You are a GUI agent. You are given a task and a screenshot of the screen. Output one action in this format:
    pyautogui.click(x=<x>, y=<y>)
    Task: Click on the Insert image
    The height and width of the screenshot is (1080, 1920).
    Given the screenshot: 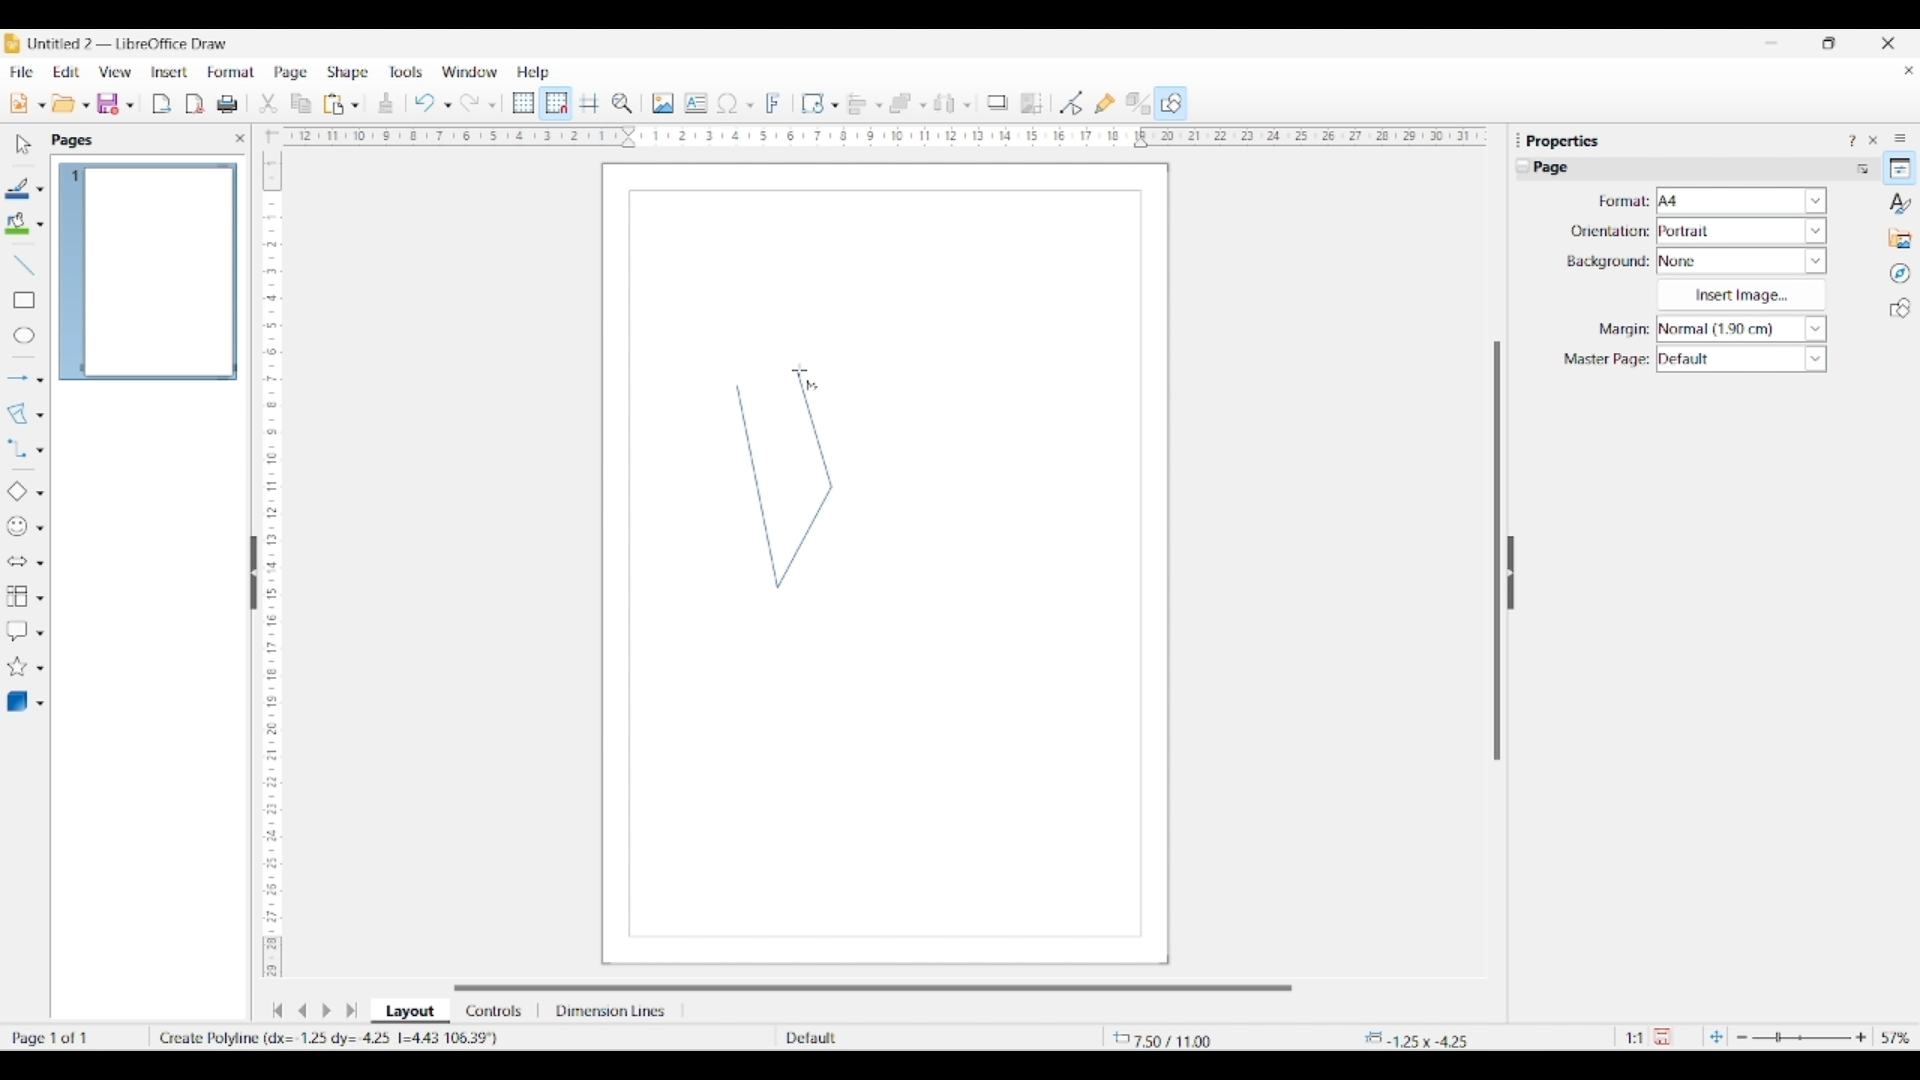 What is the action you would take?
    pyautogui.click(x=1741, y=295)
    